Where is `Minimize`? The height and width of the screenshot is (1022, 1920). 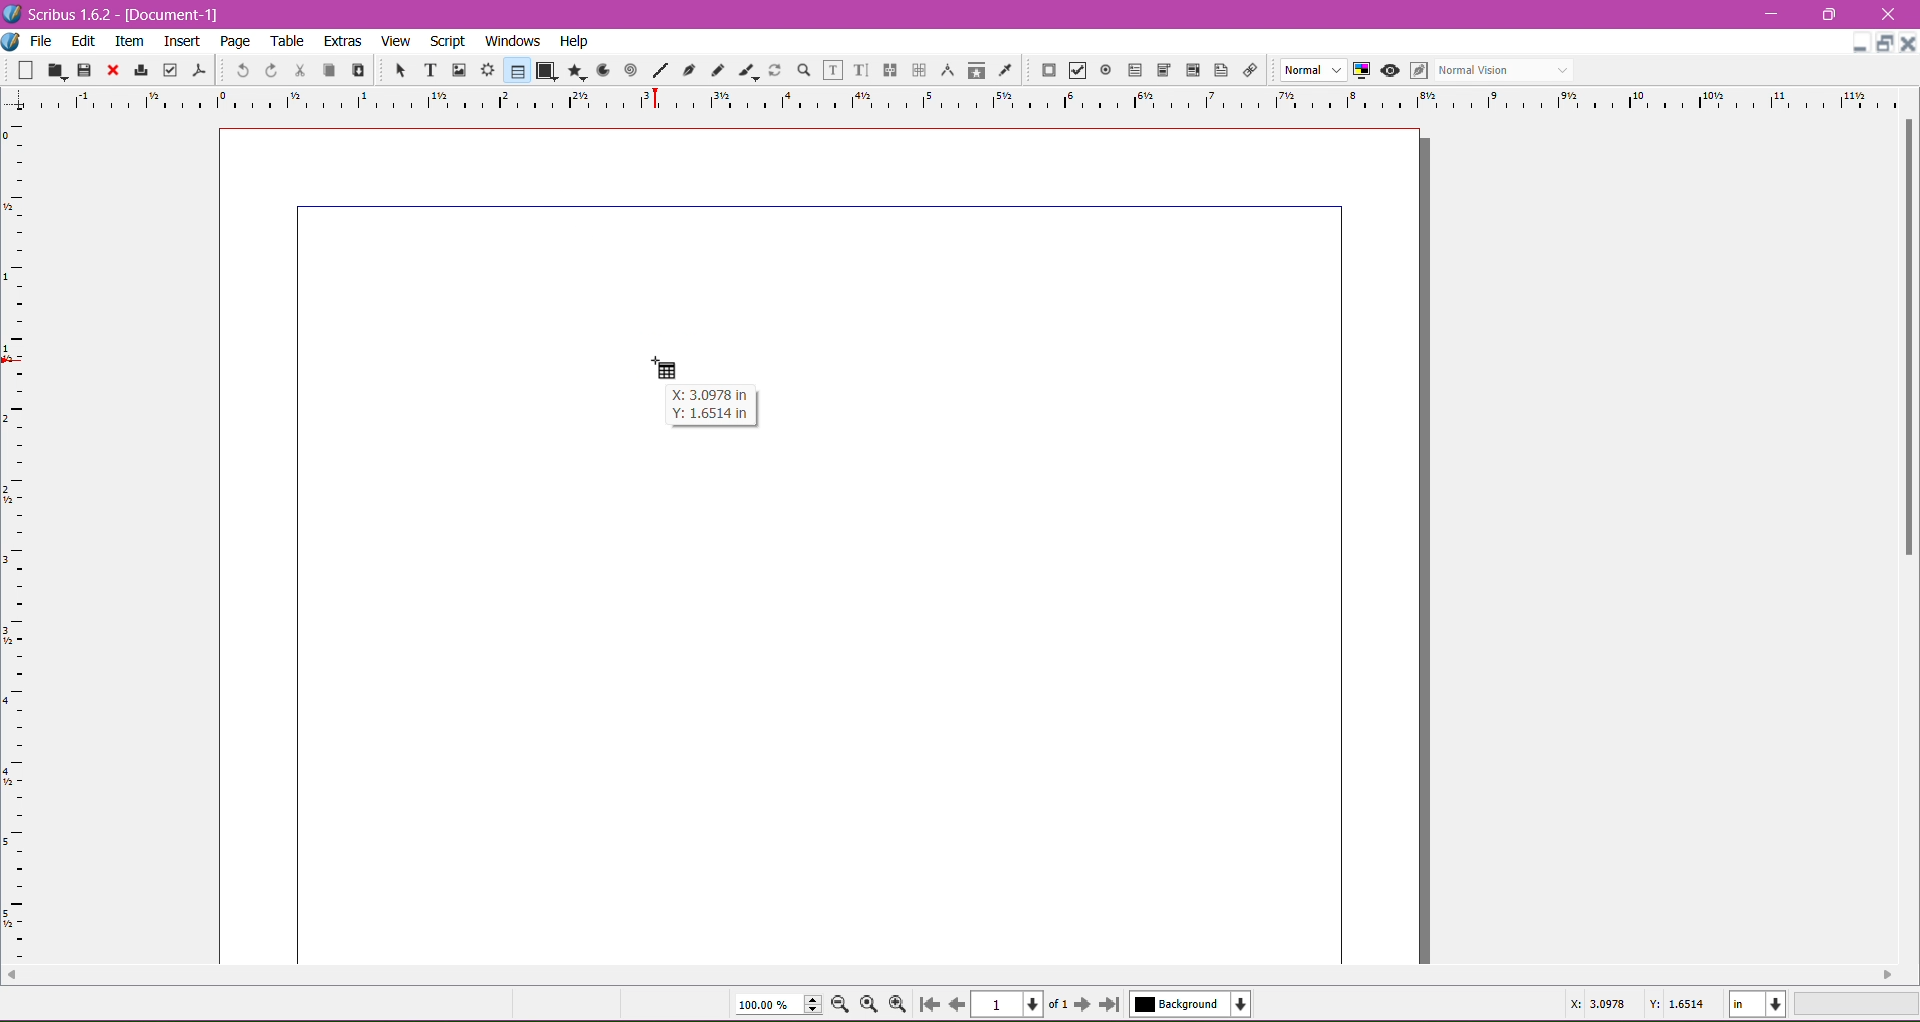 Minimize is located at coordinates (1776, 12).